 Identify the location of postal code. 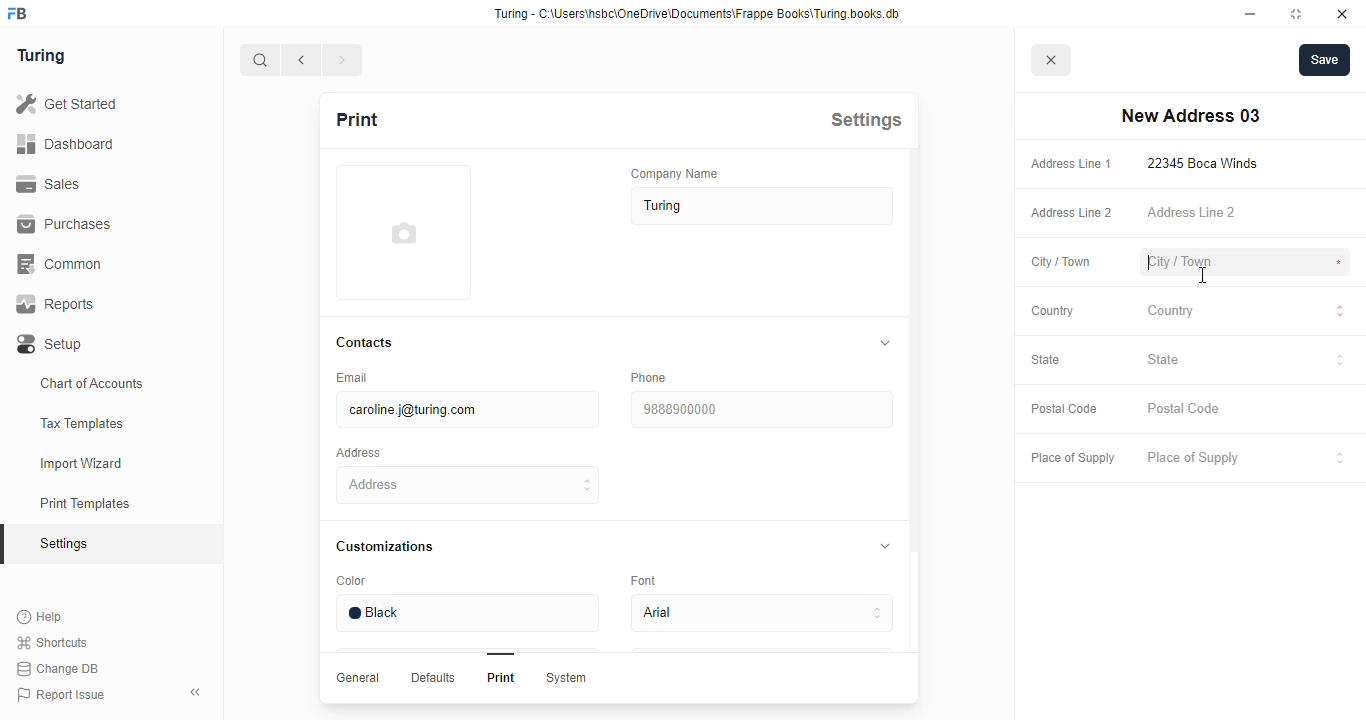
(1185, 409).